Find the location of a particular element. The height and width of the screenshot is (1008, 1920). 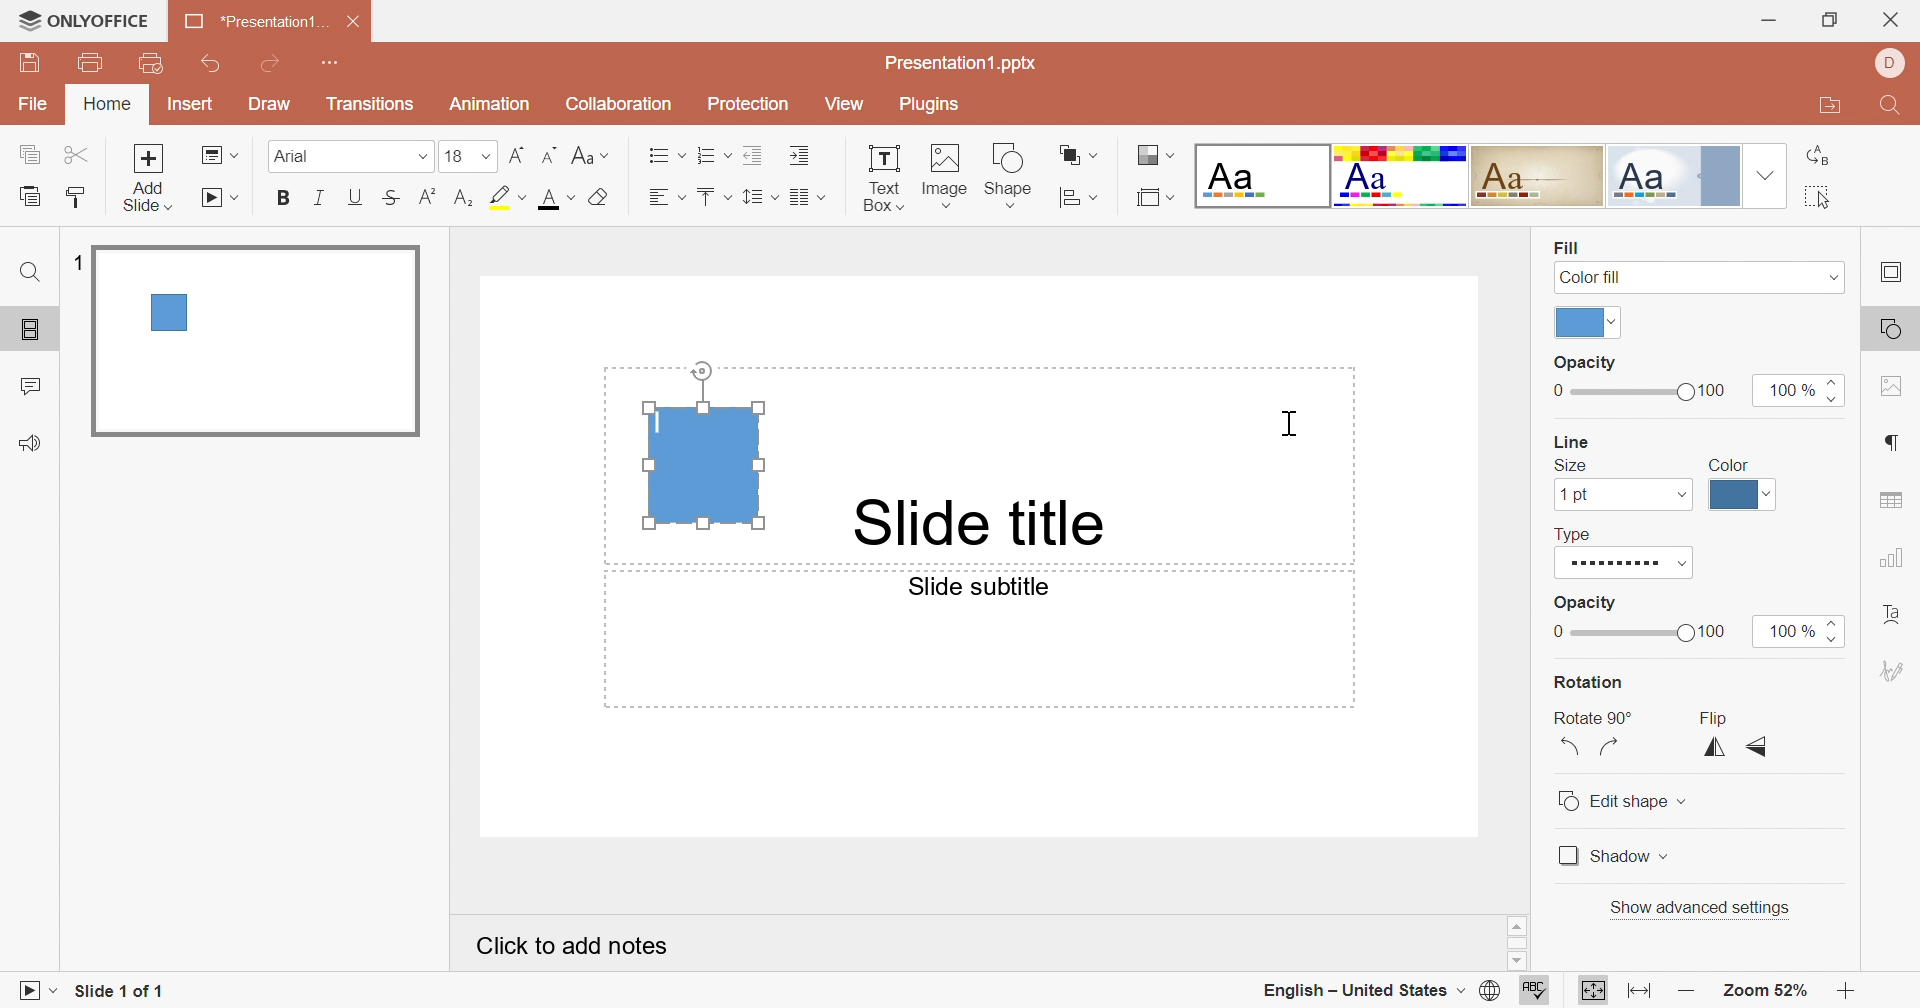

Minimize is located at coordinates (1767, 22).